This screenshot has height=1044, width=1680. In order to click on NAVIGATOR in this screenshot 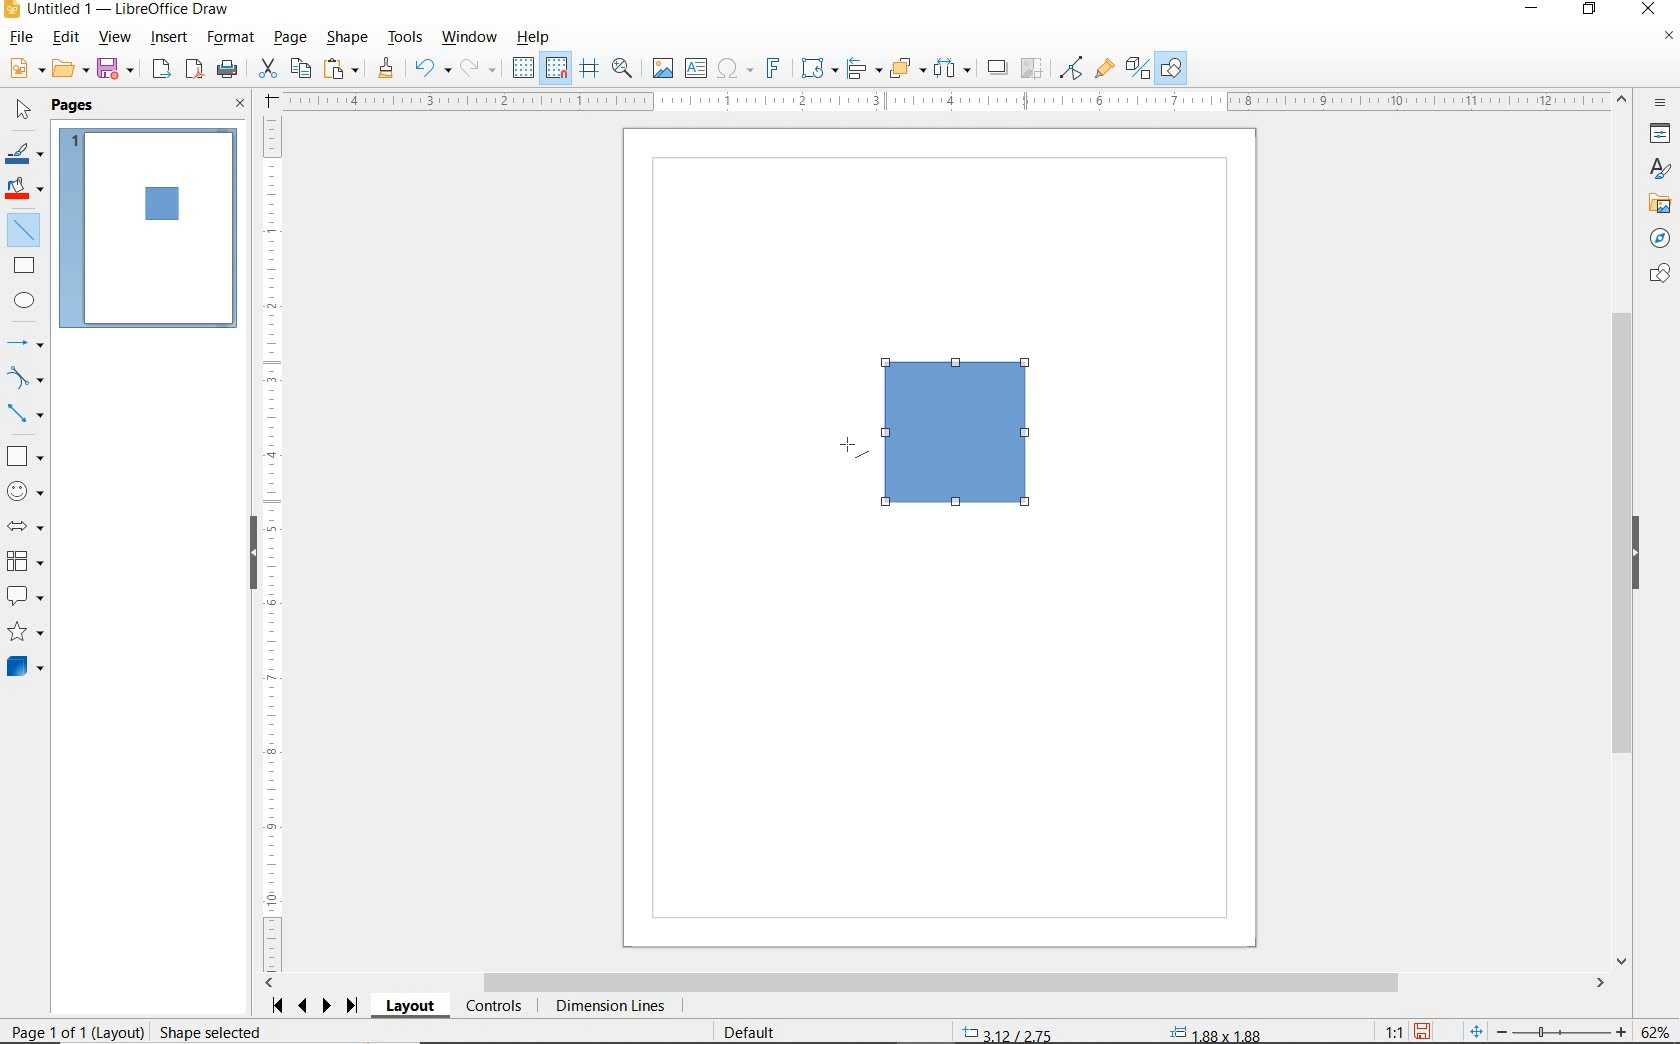, I will do `click(1660, 236)`.